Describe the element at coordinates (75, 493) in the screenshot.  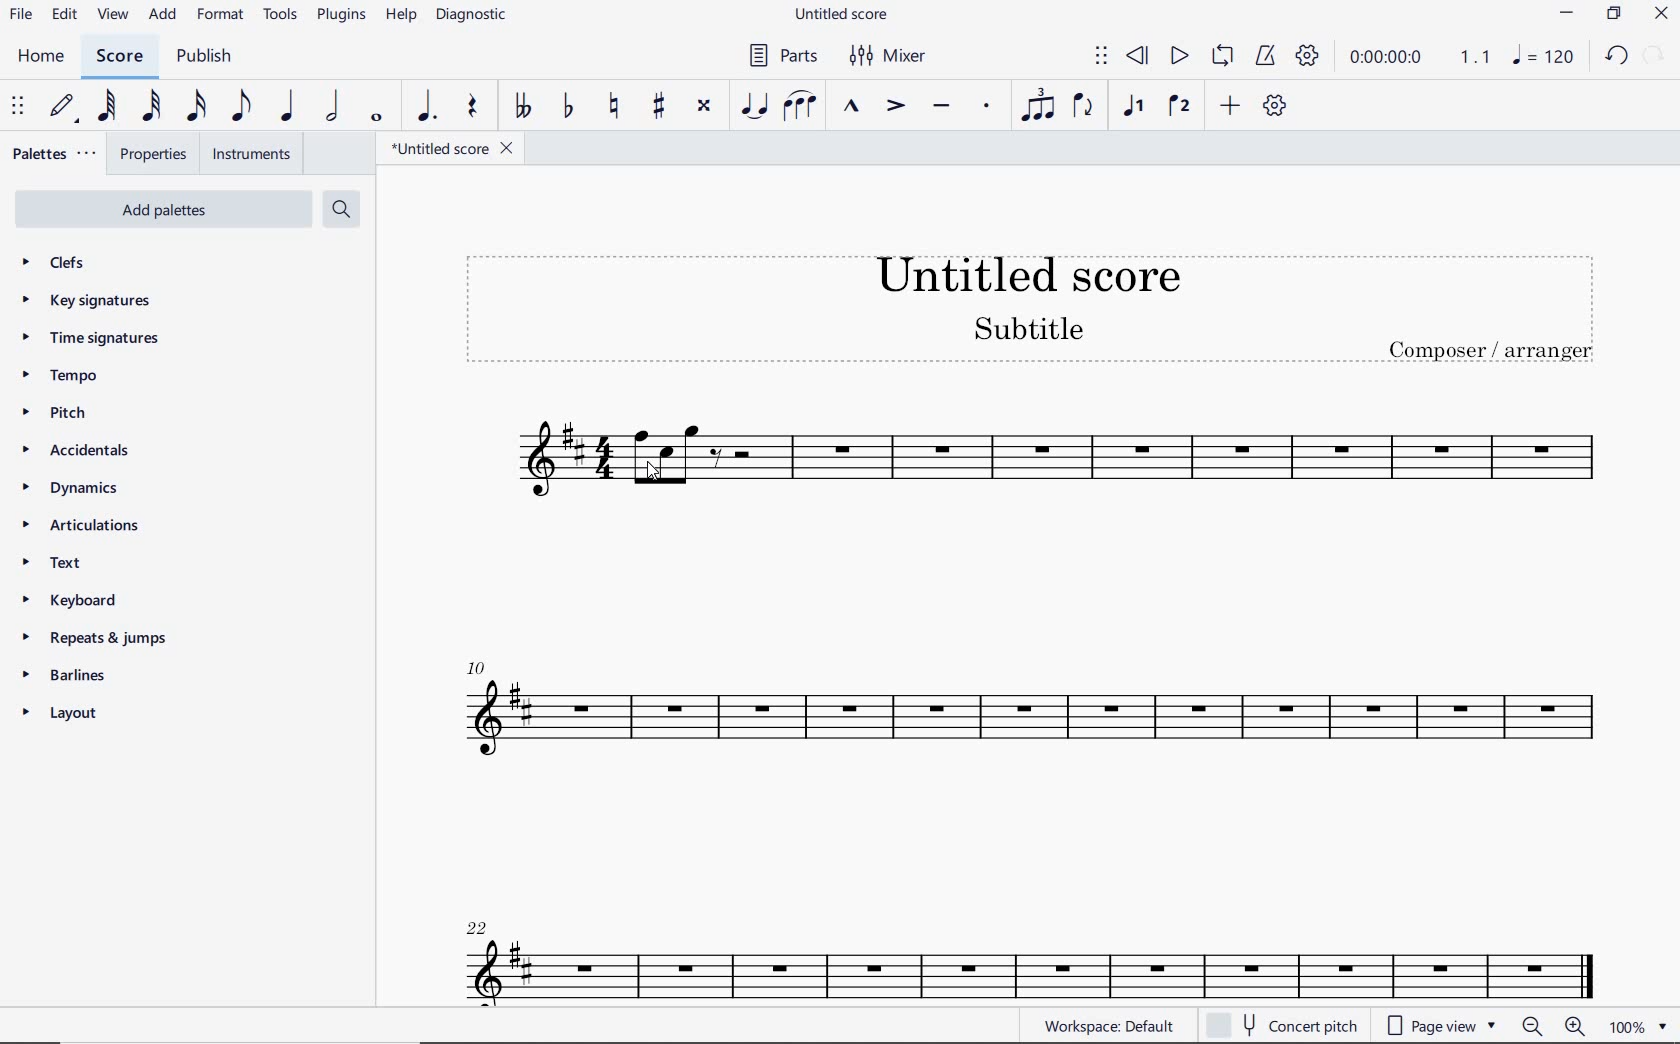
I see `DYNAMICS` at that location.